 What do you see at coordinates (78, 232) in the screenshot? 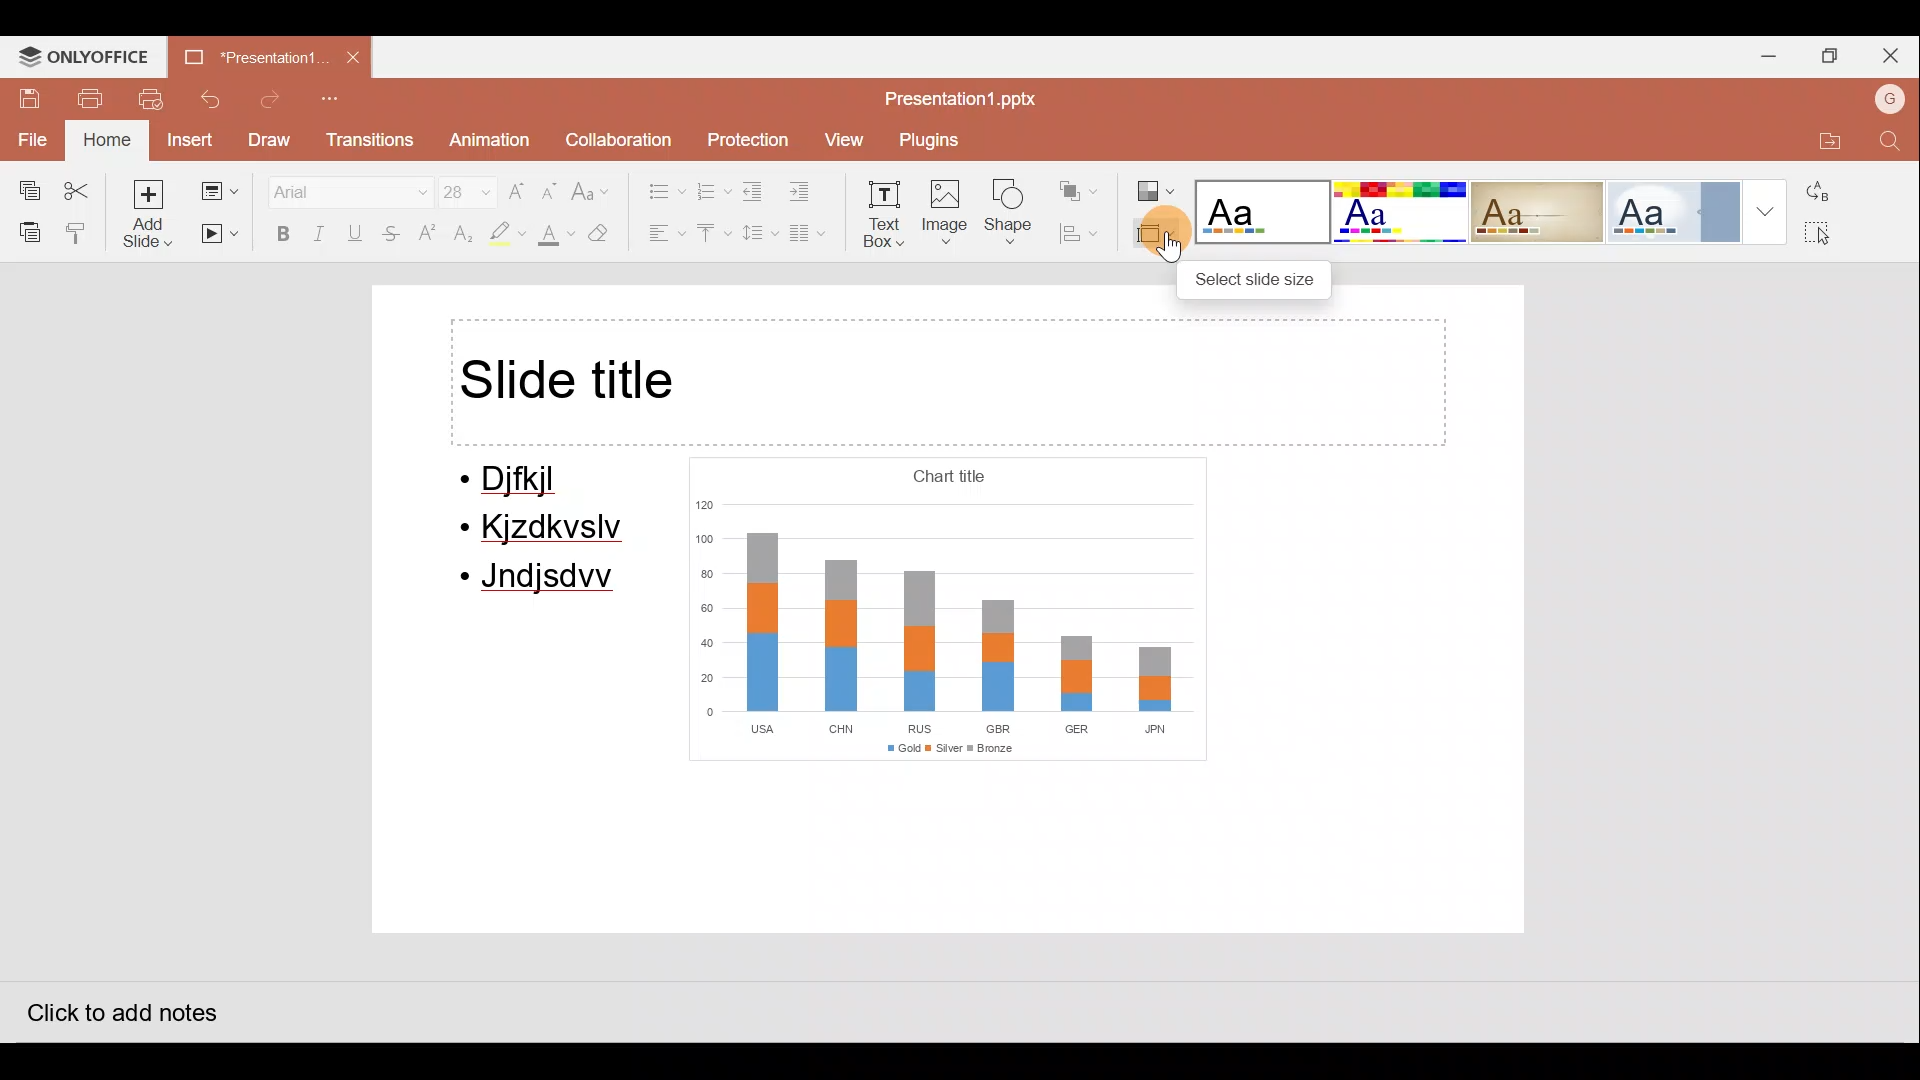
I see `Copy style` at bounding box center [78, 232].